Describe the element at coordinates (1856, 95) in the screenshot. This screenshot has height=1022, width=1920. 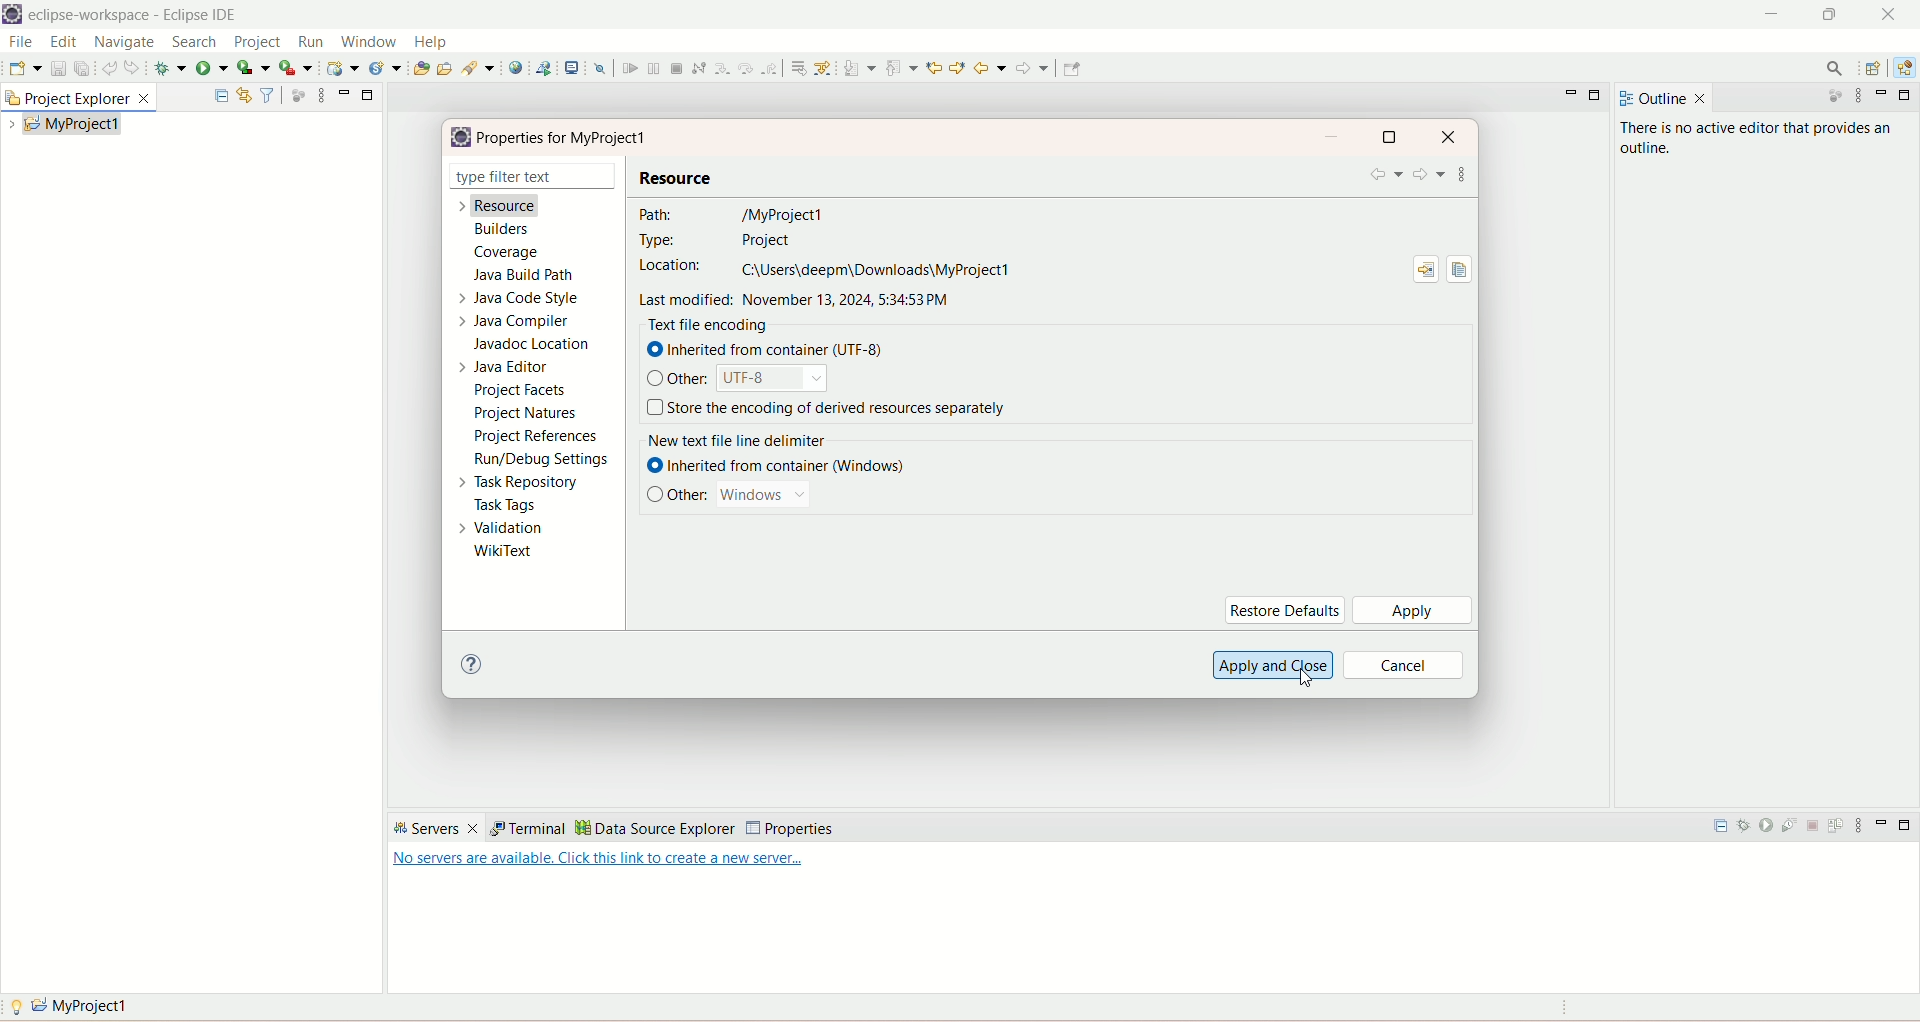
I see `view menu` at that location.